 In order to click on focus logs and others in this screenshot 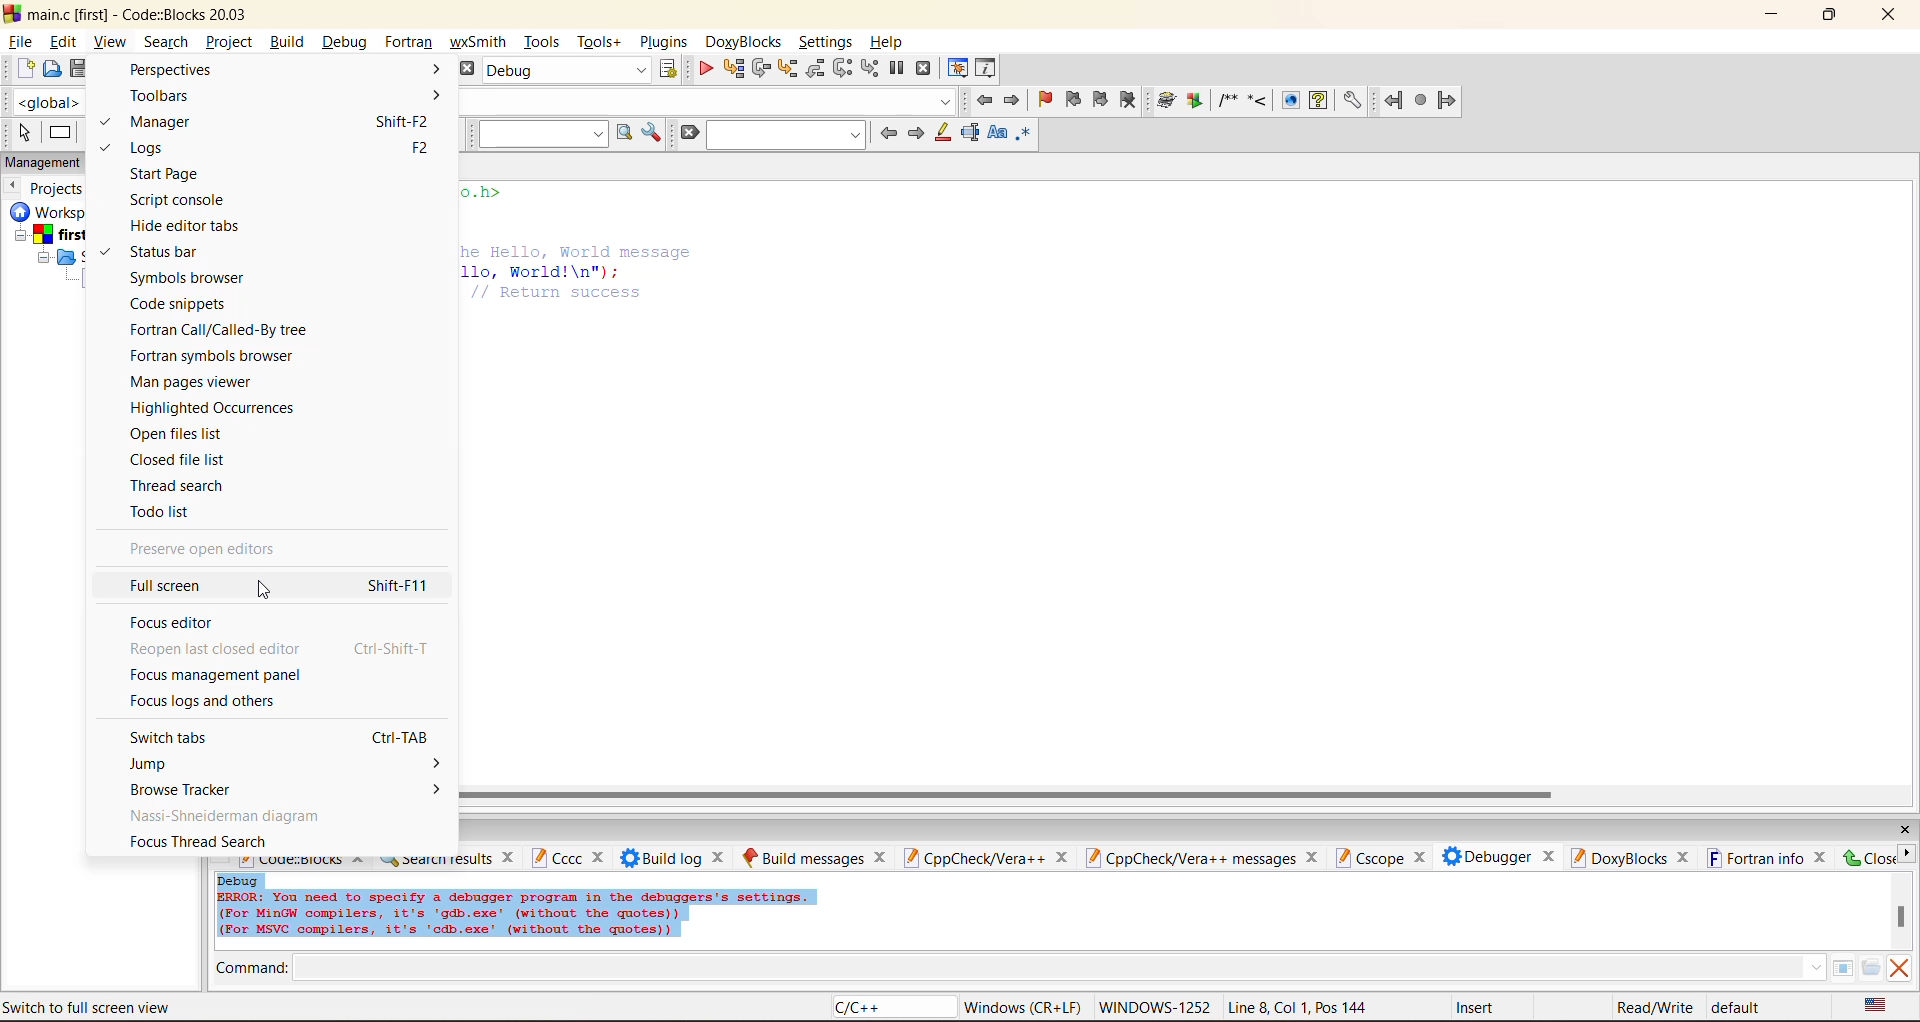, I will do `click(206, 703)`.